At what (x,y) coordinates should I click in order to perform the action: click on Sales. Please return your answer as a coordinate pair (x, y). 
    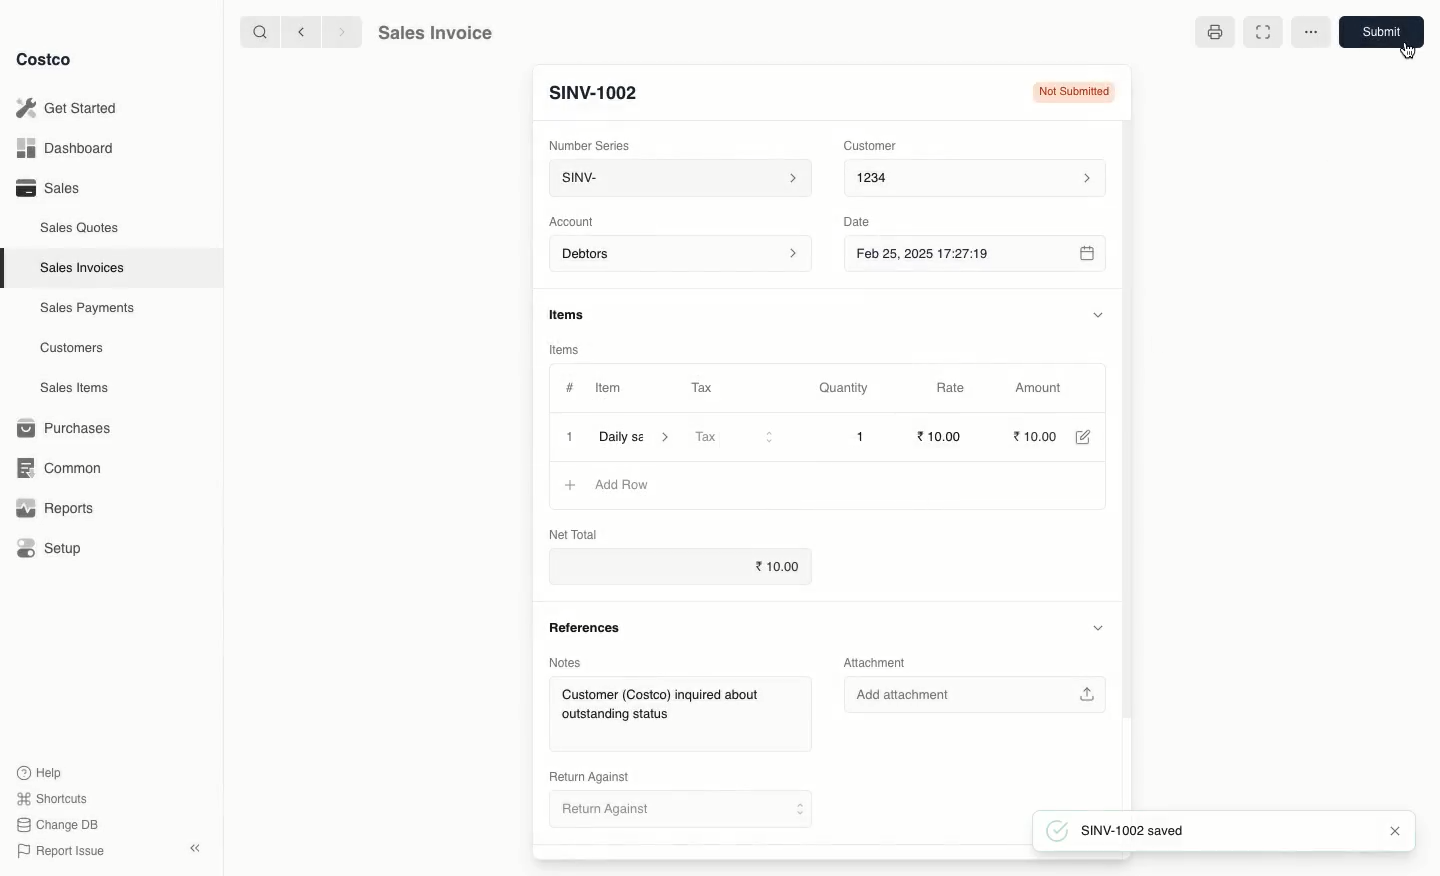
    Looking at the image, I should click on (49, 189).